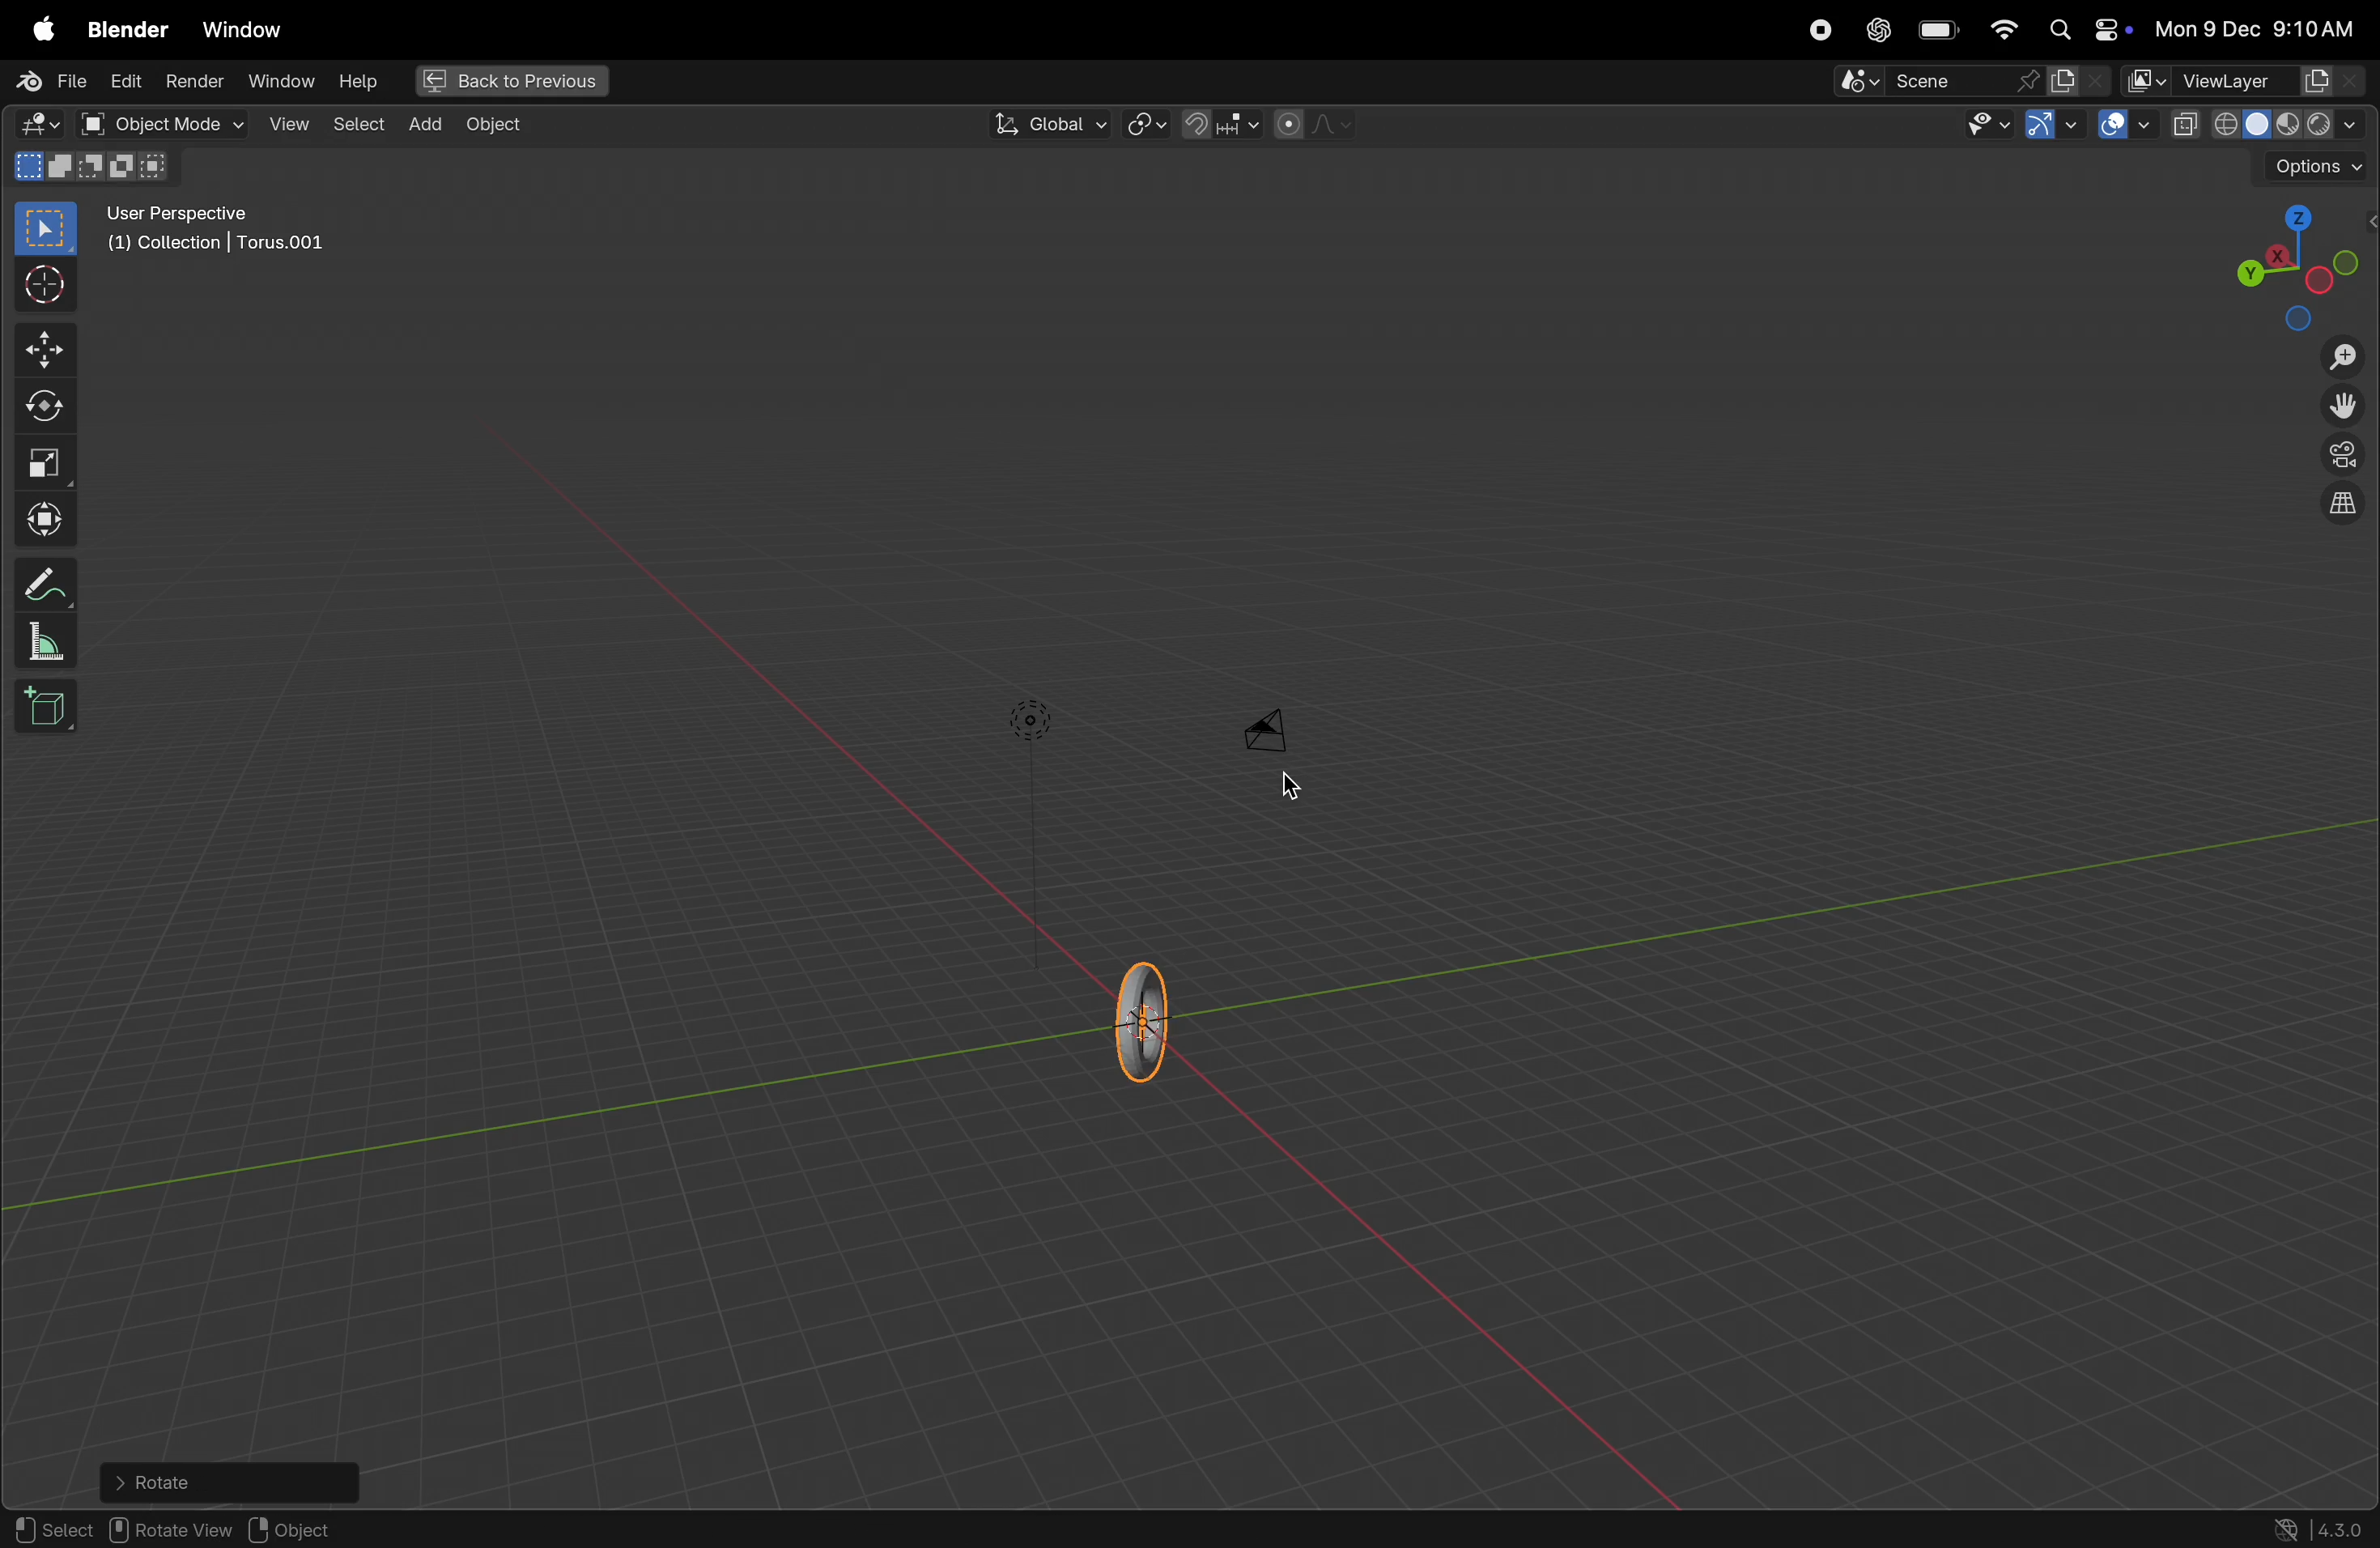  Describe the element at coordinates (53, 170) in the screenshot. I see `rotation` at that location.